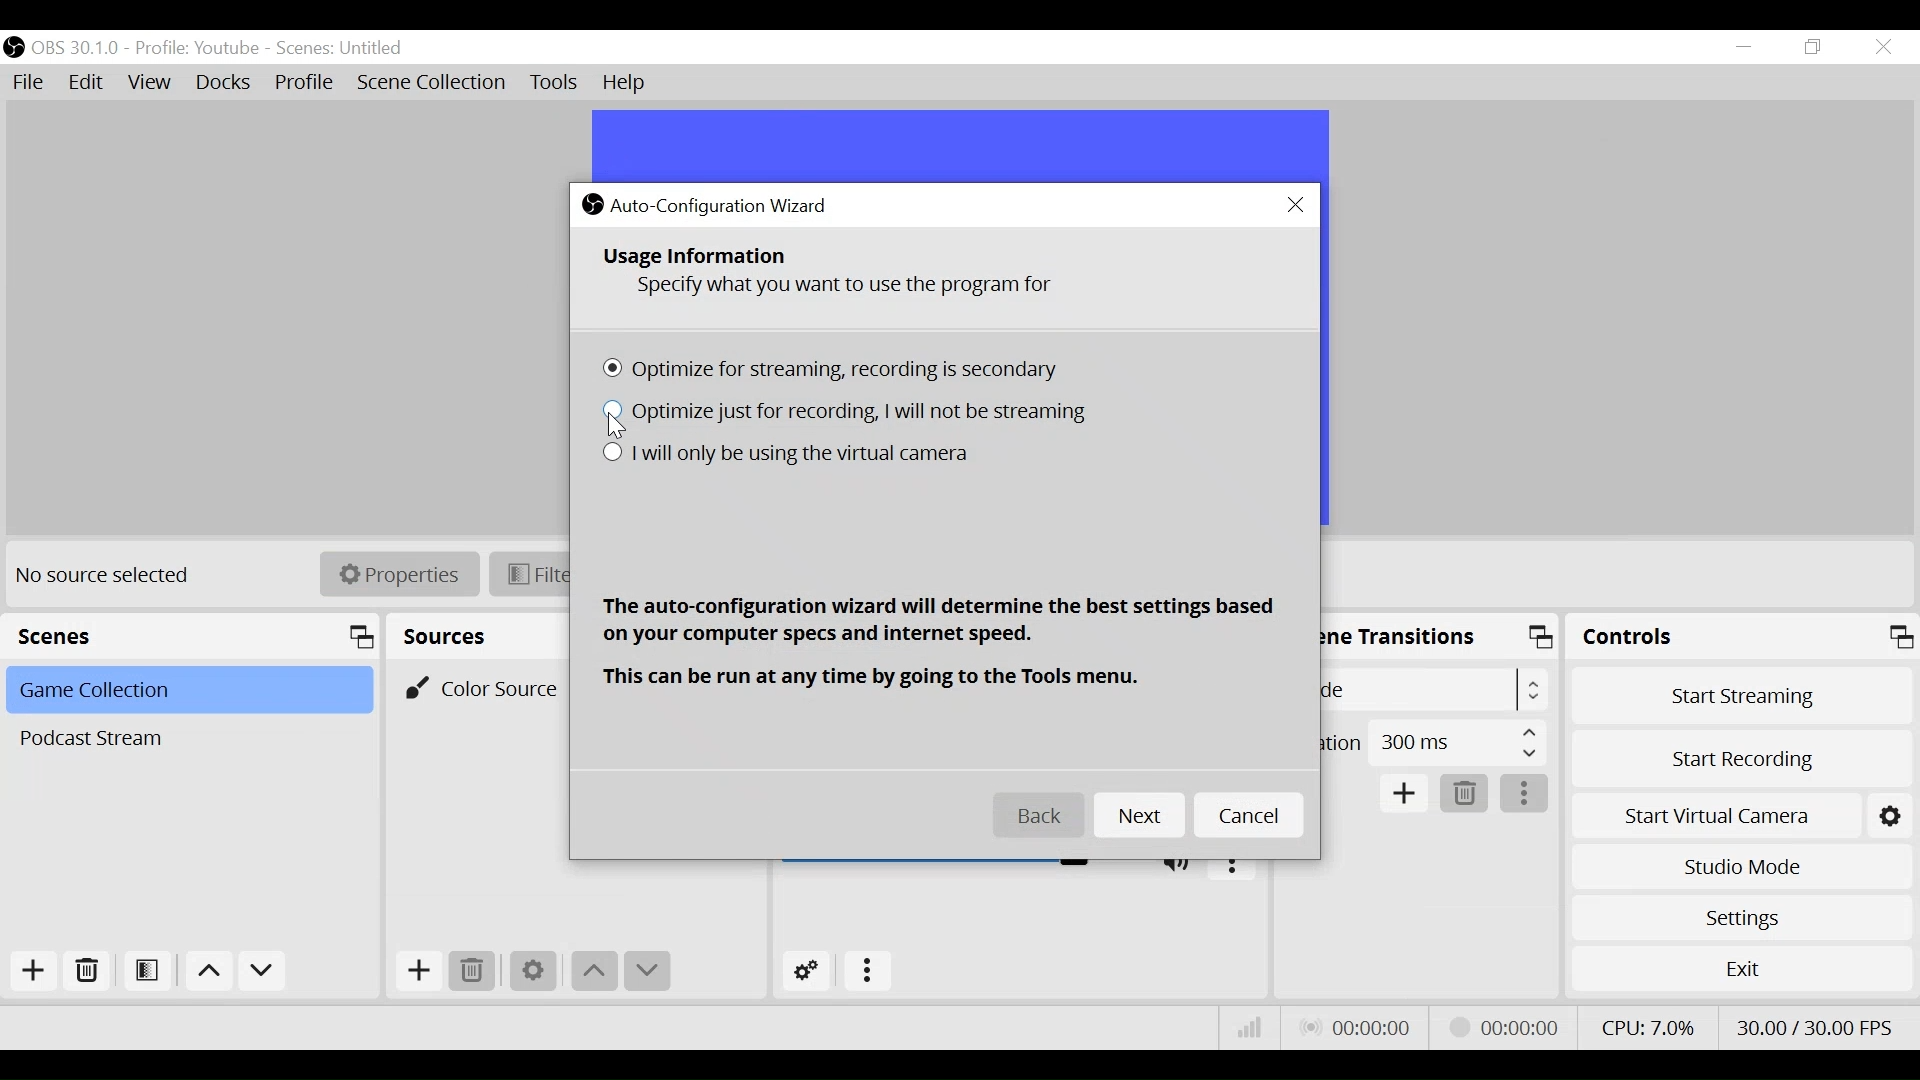  I want to click on CPU Usage, so click(1647, 1027).